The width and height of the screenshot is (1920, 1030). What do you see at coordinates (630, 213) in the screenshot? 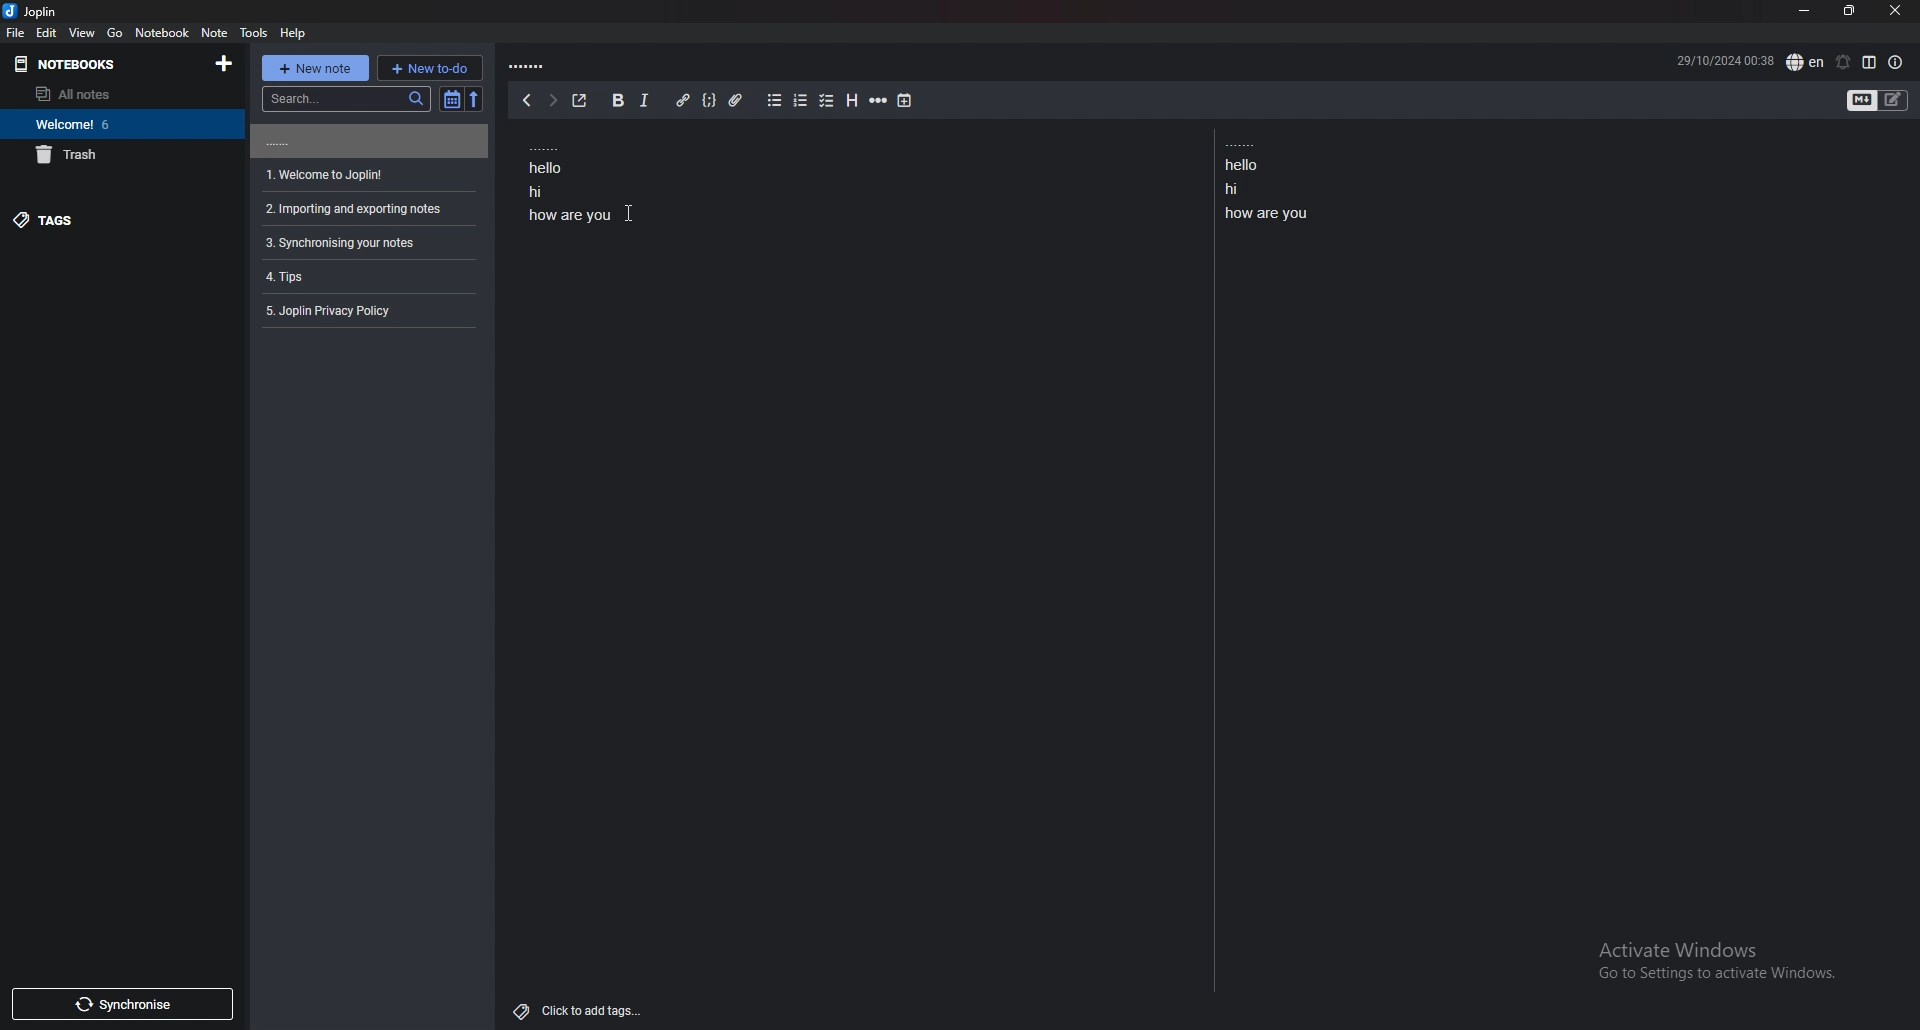
I see `` at bounding box center [630, 213].